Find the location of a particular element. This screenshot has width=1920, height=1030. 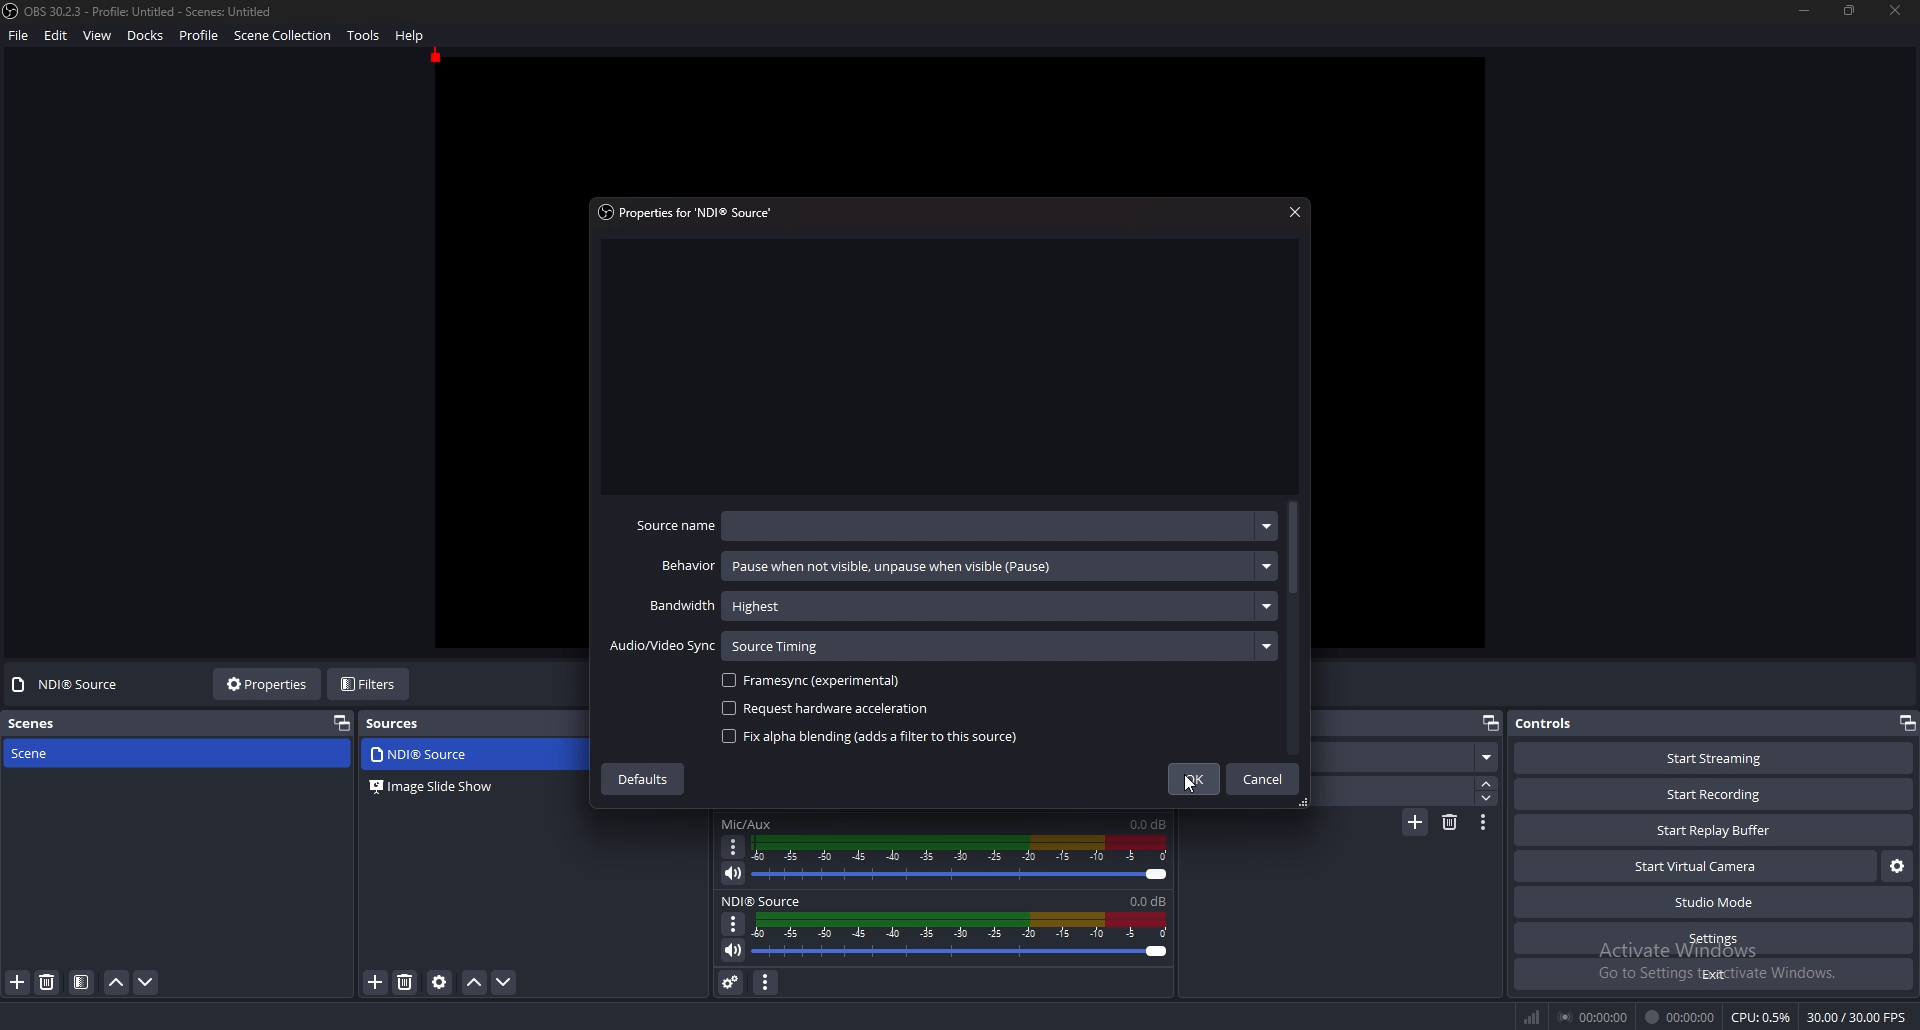

help is located at coordinates (412, 36).